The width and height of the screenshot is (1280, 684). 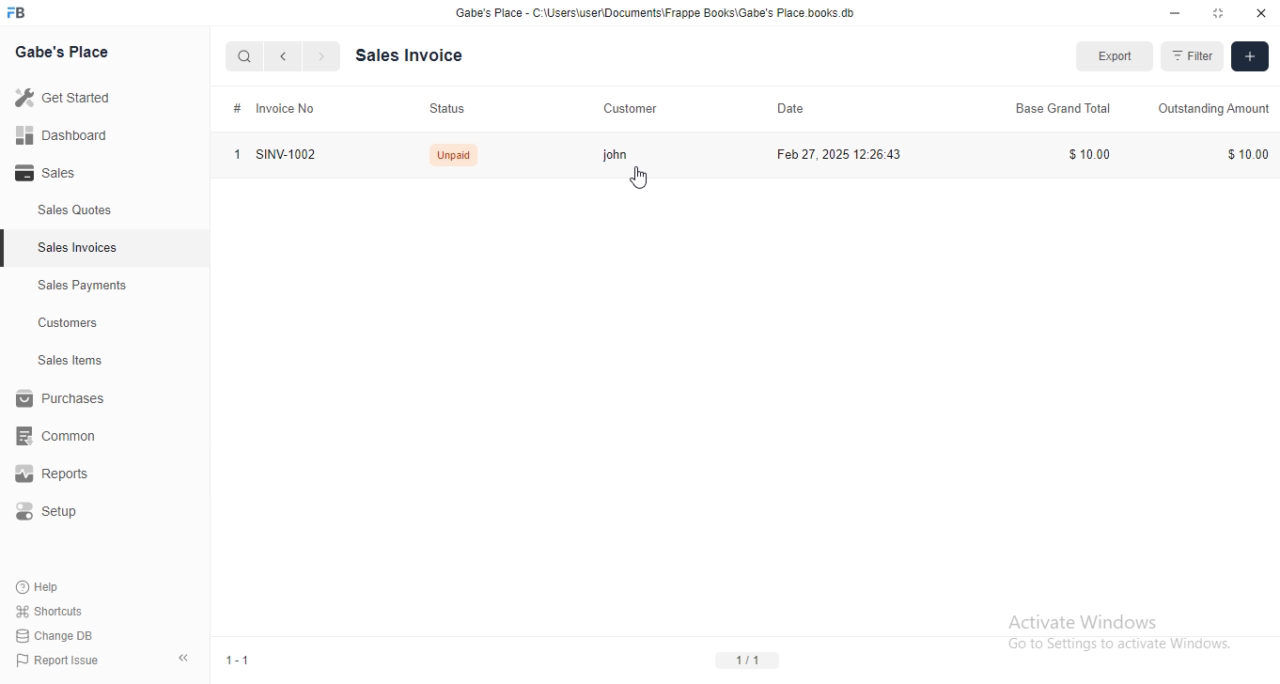 I want to click on sales invoices, so click(x=78, y=248).